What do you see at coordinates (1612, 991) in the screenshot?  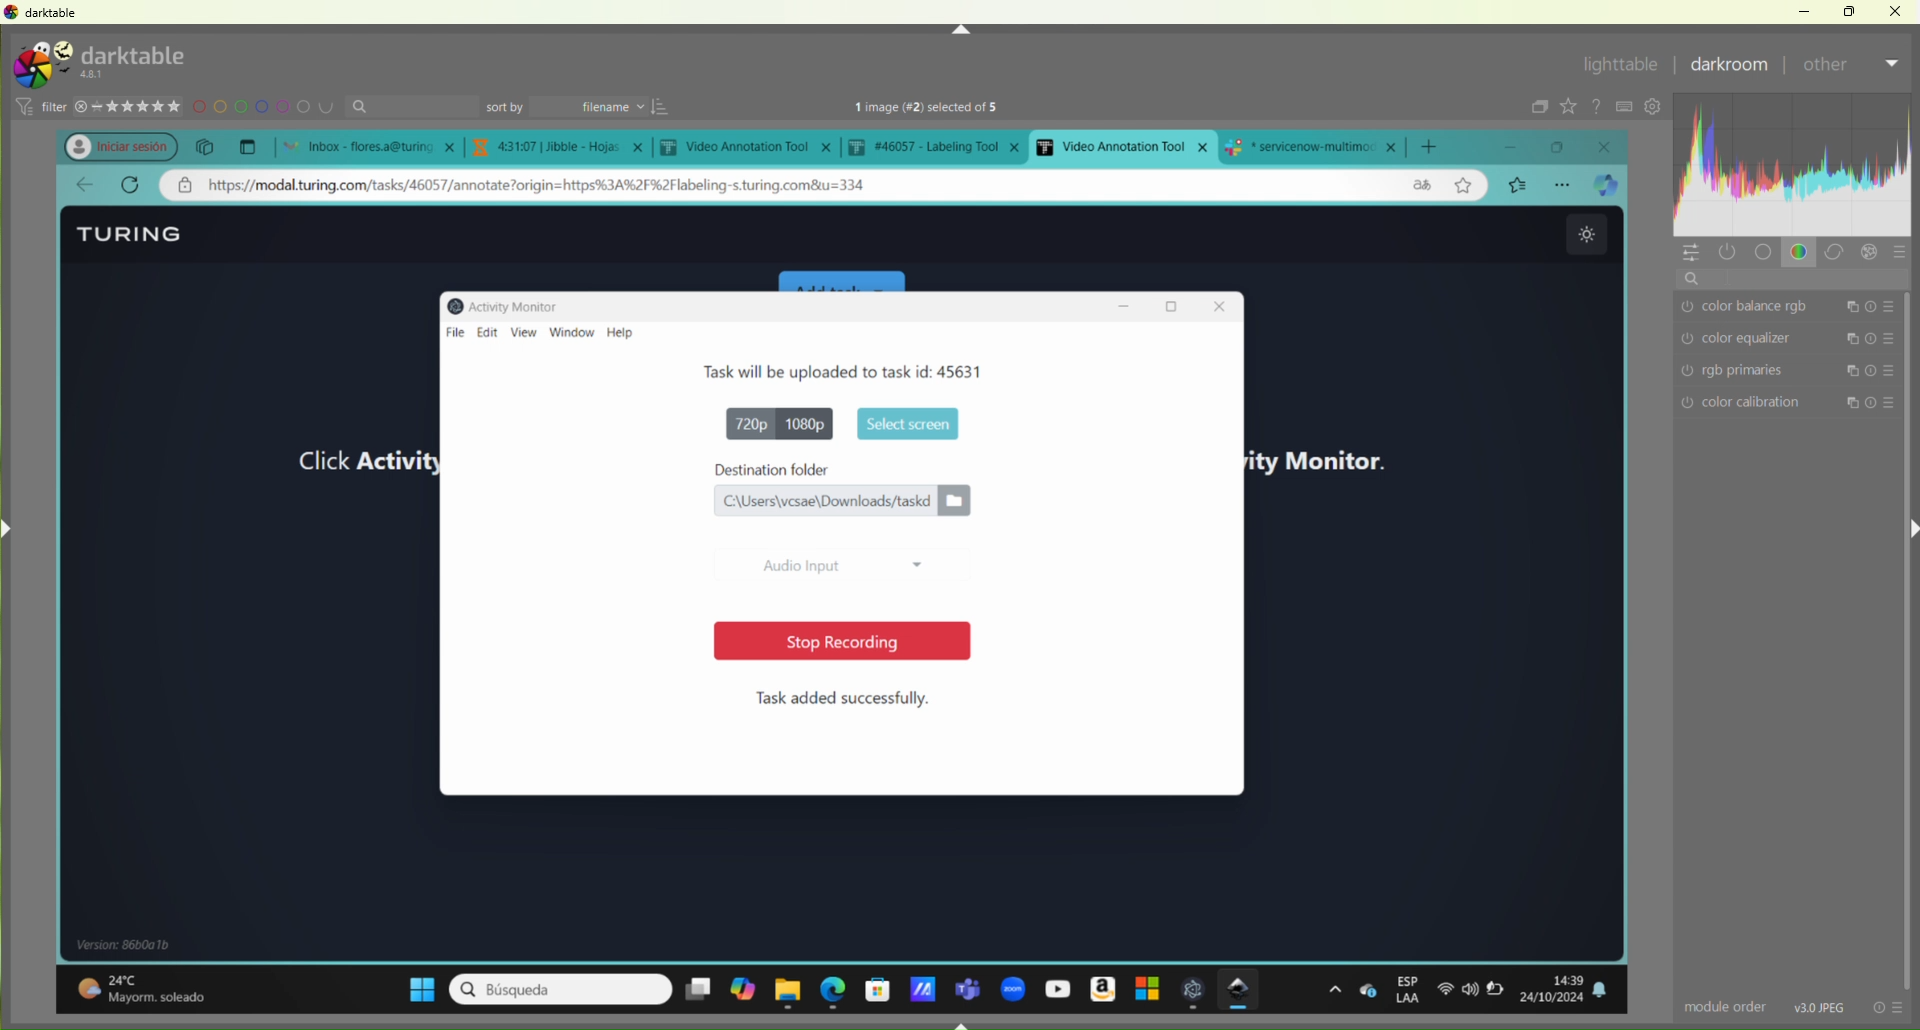 I see `notifications` at bounding box center [1612, 991].